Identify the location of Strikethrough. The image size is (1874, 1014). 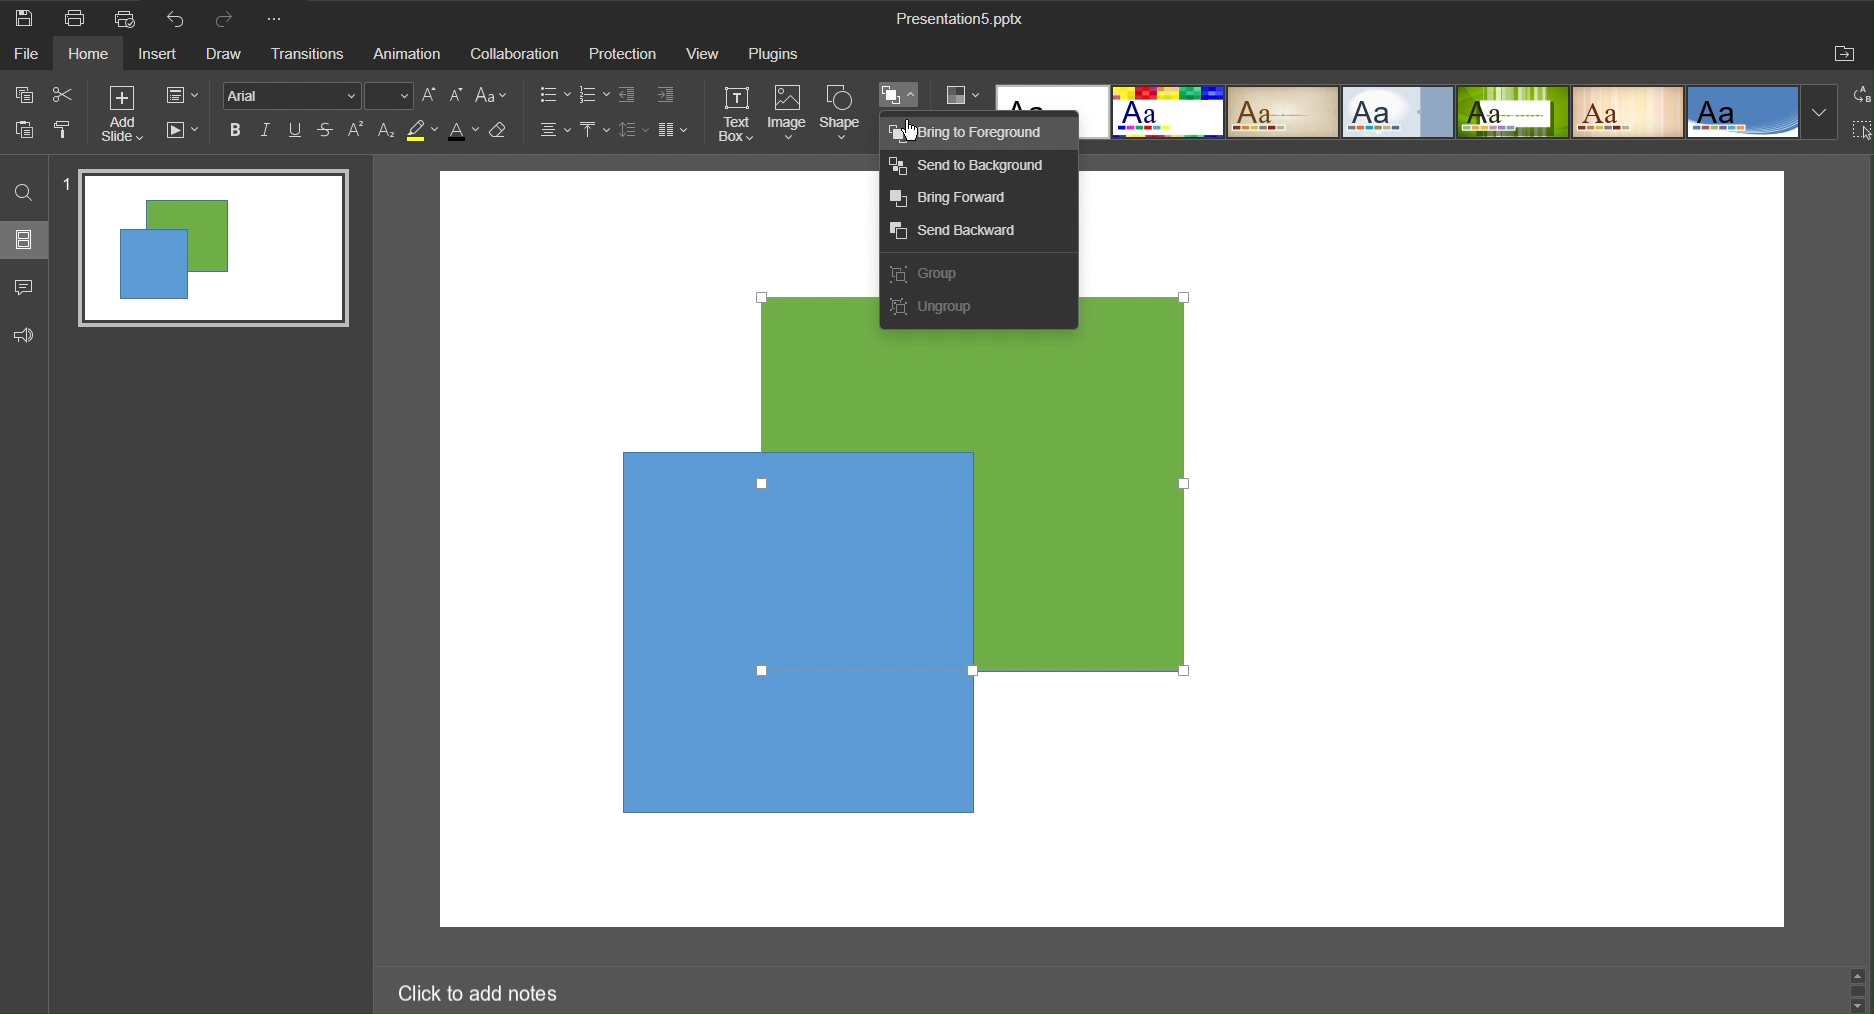
(325, 130).